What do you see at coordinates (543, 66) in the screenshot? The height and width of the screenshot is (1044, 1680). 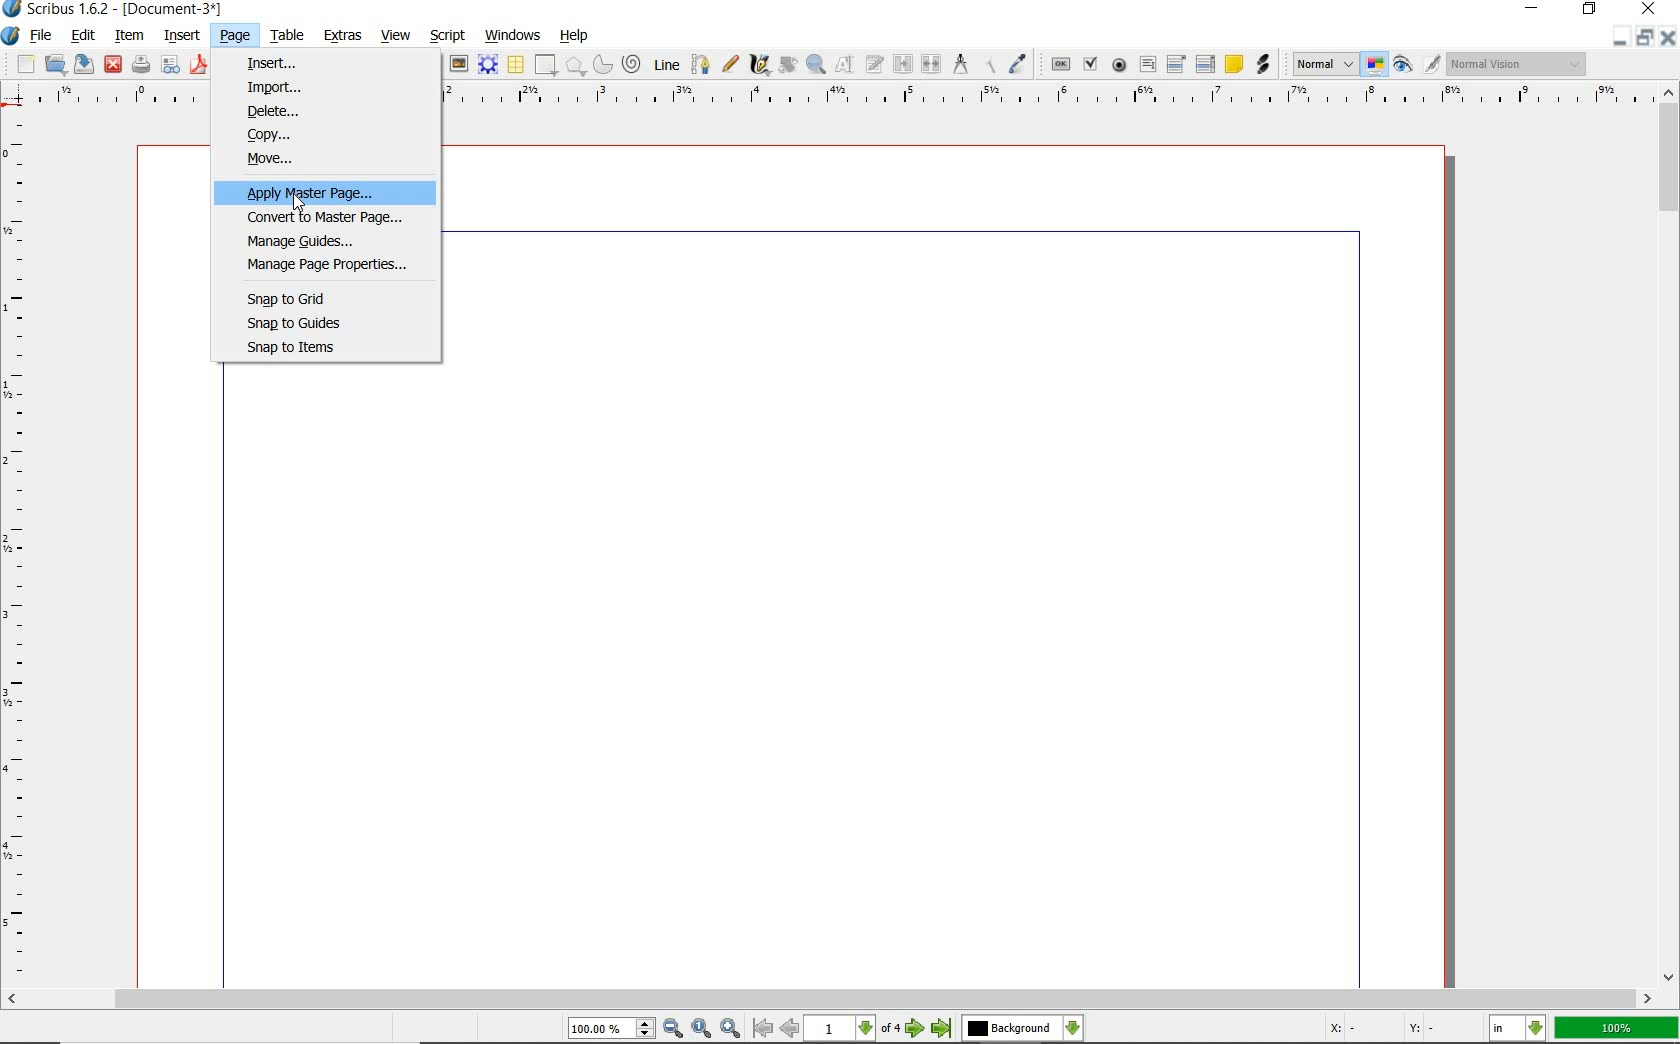 I see `shape` at bounding box center [543, 66].